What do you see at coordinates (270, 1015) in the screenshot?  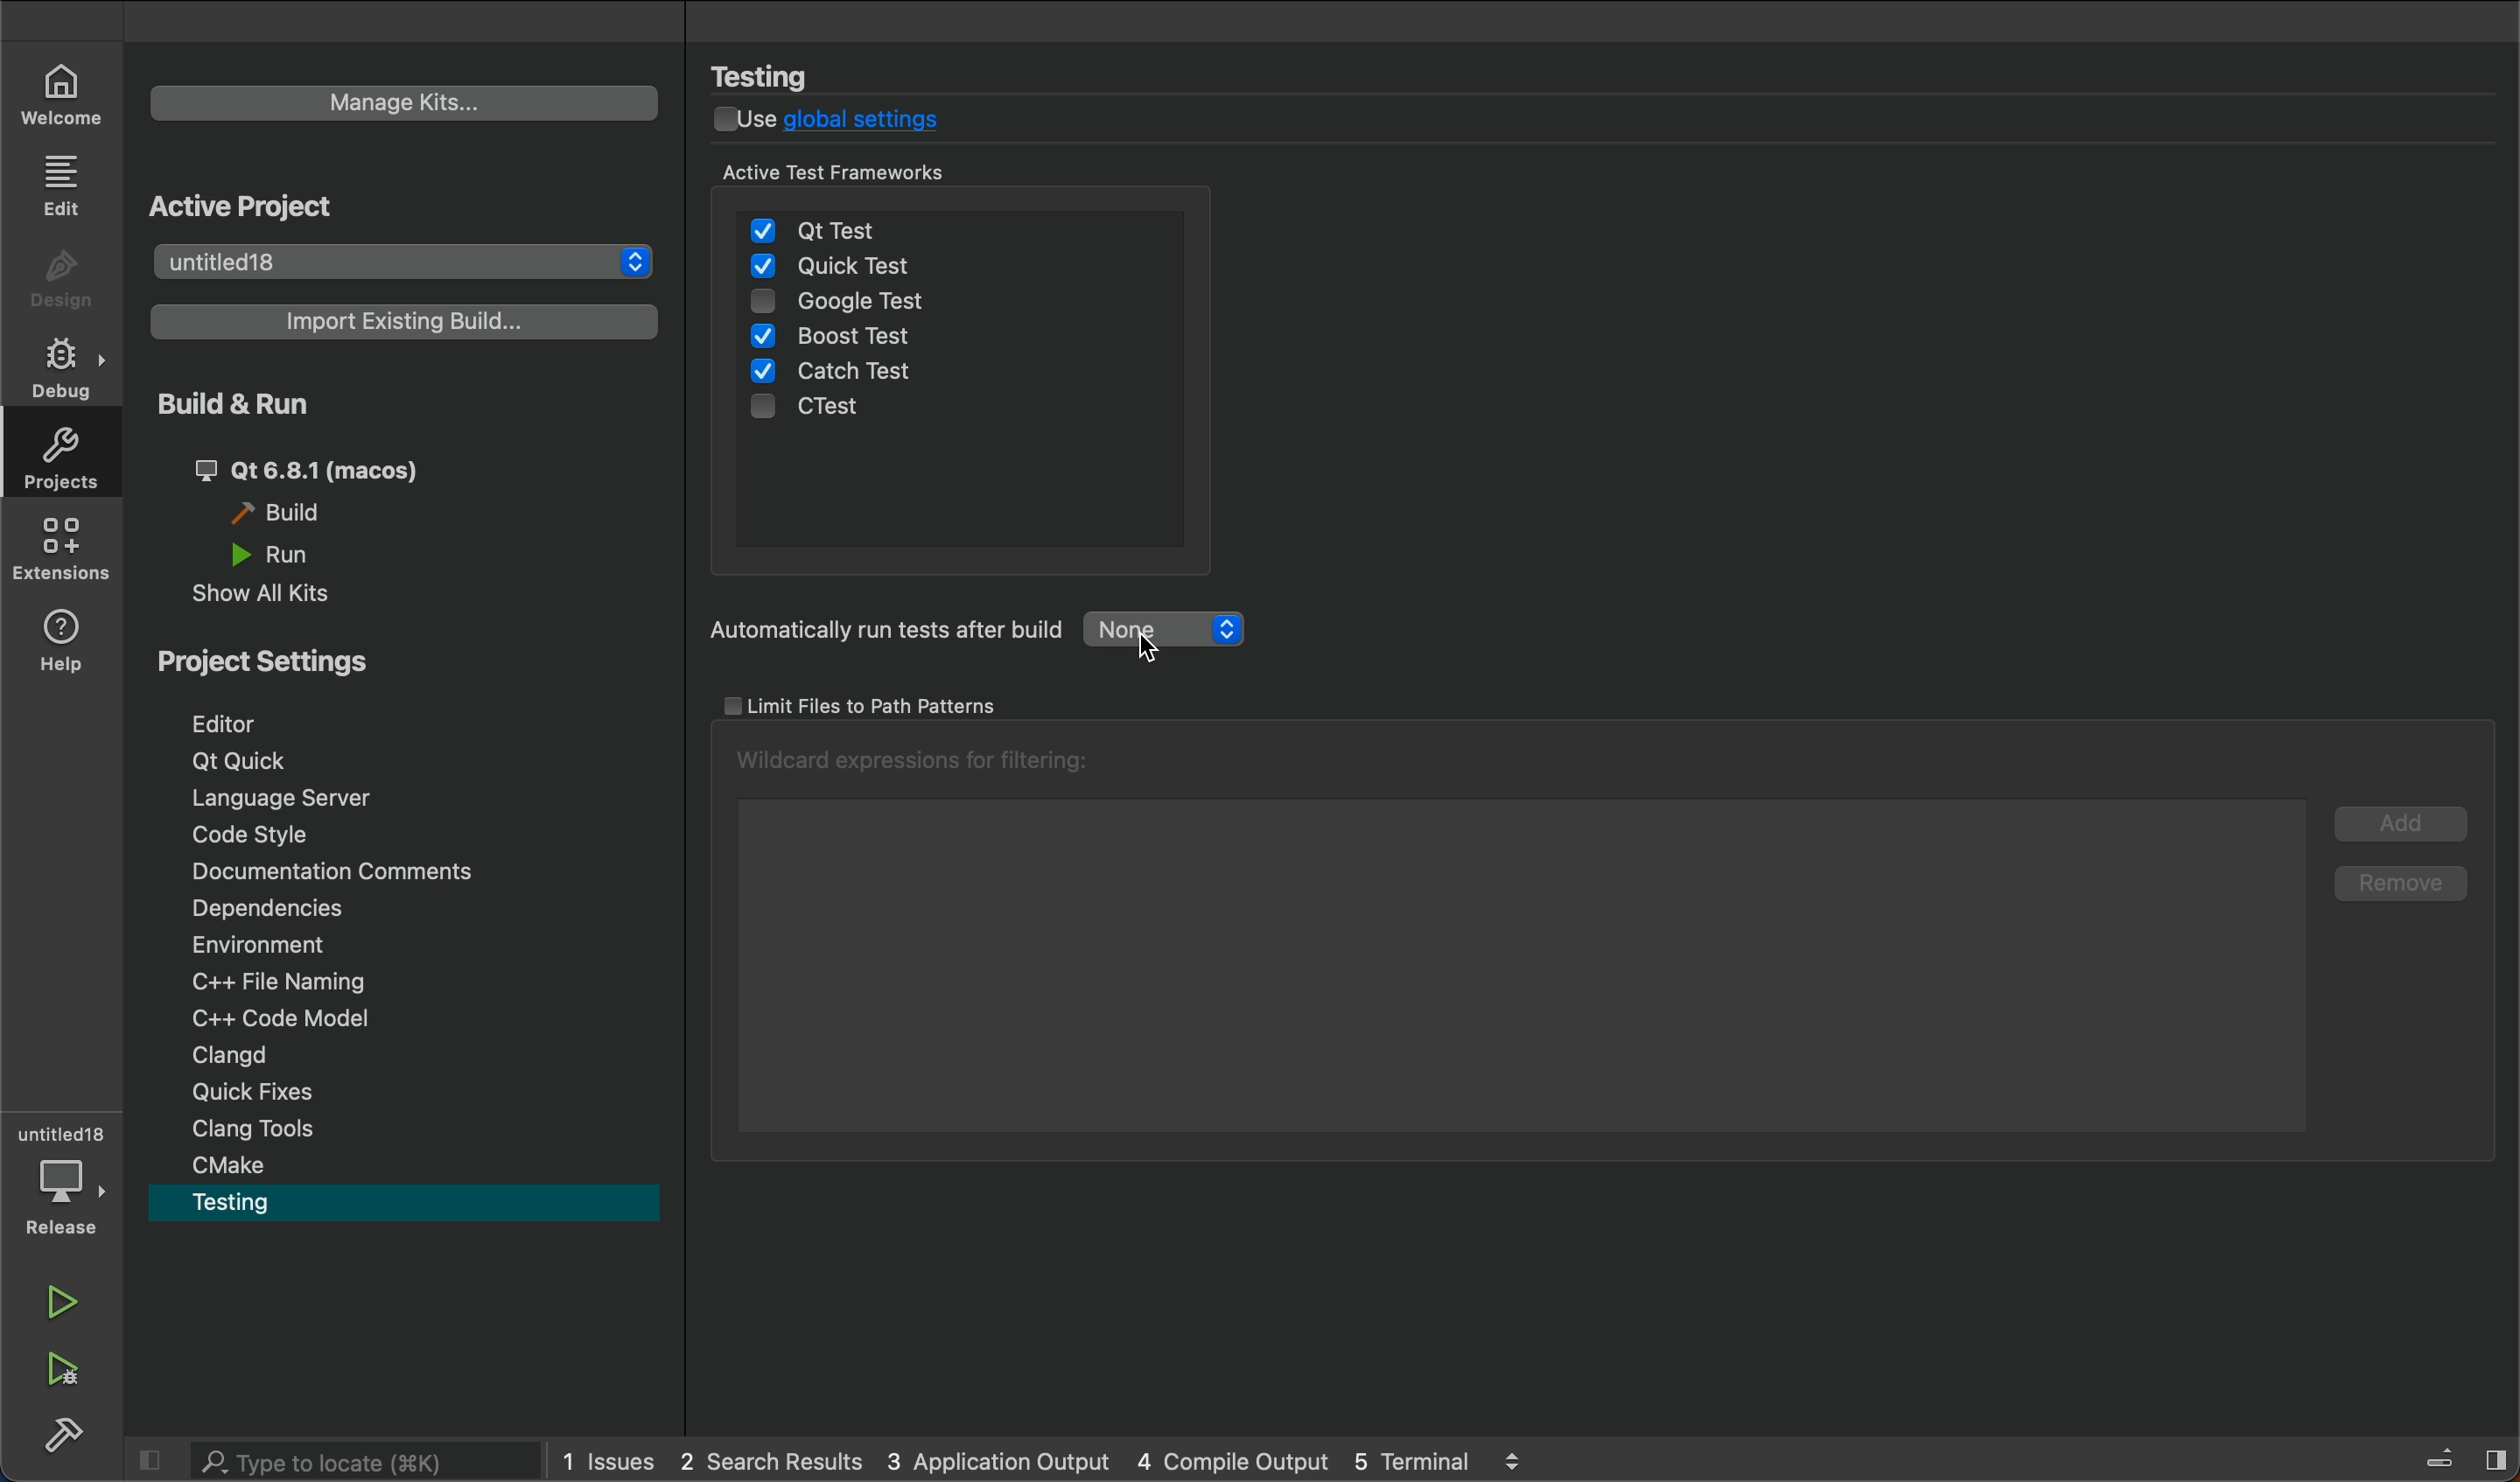 I see `c++ code model` at bounding box center [270, 1015].